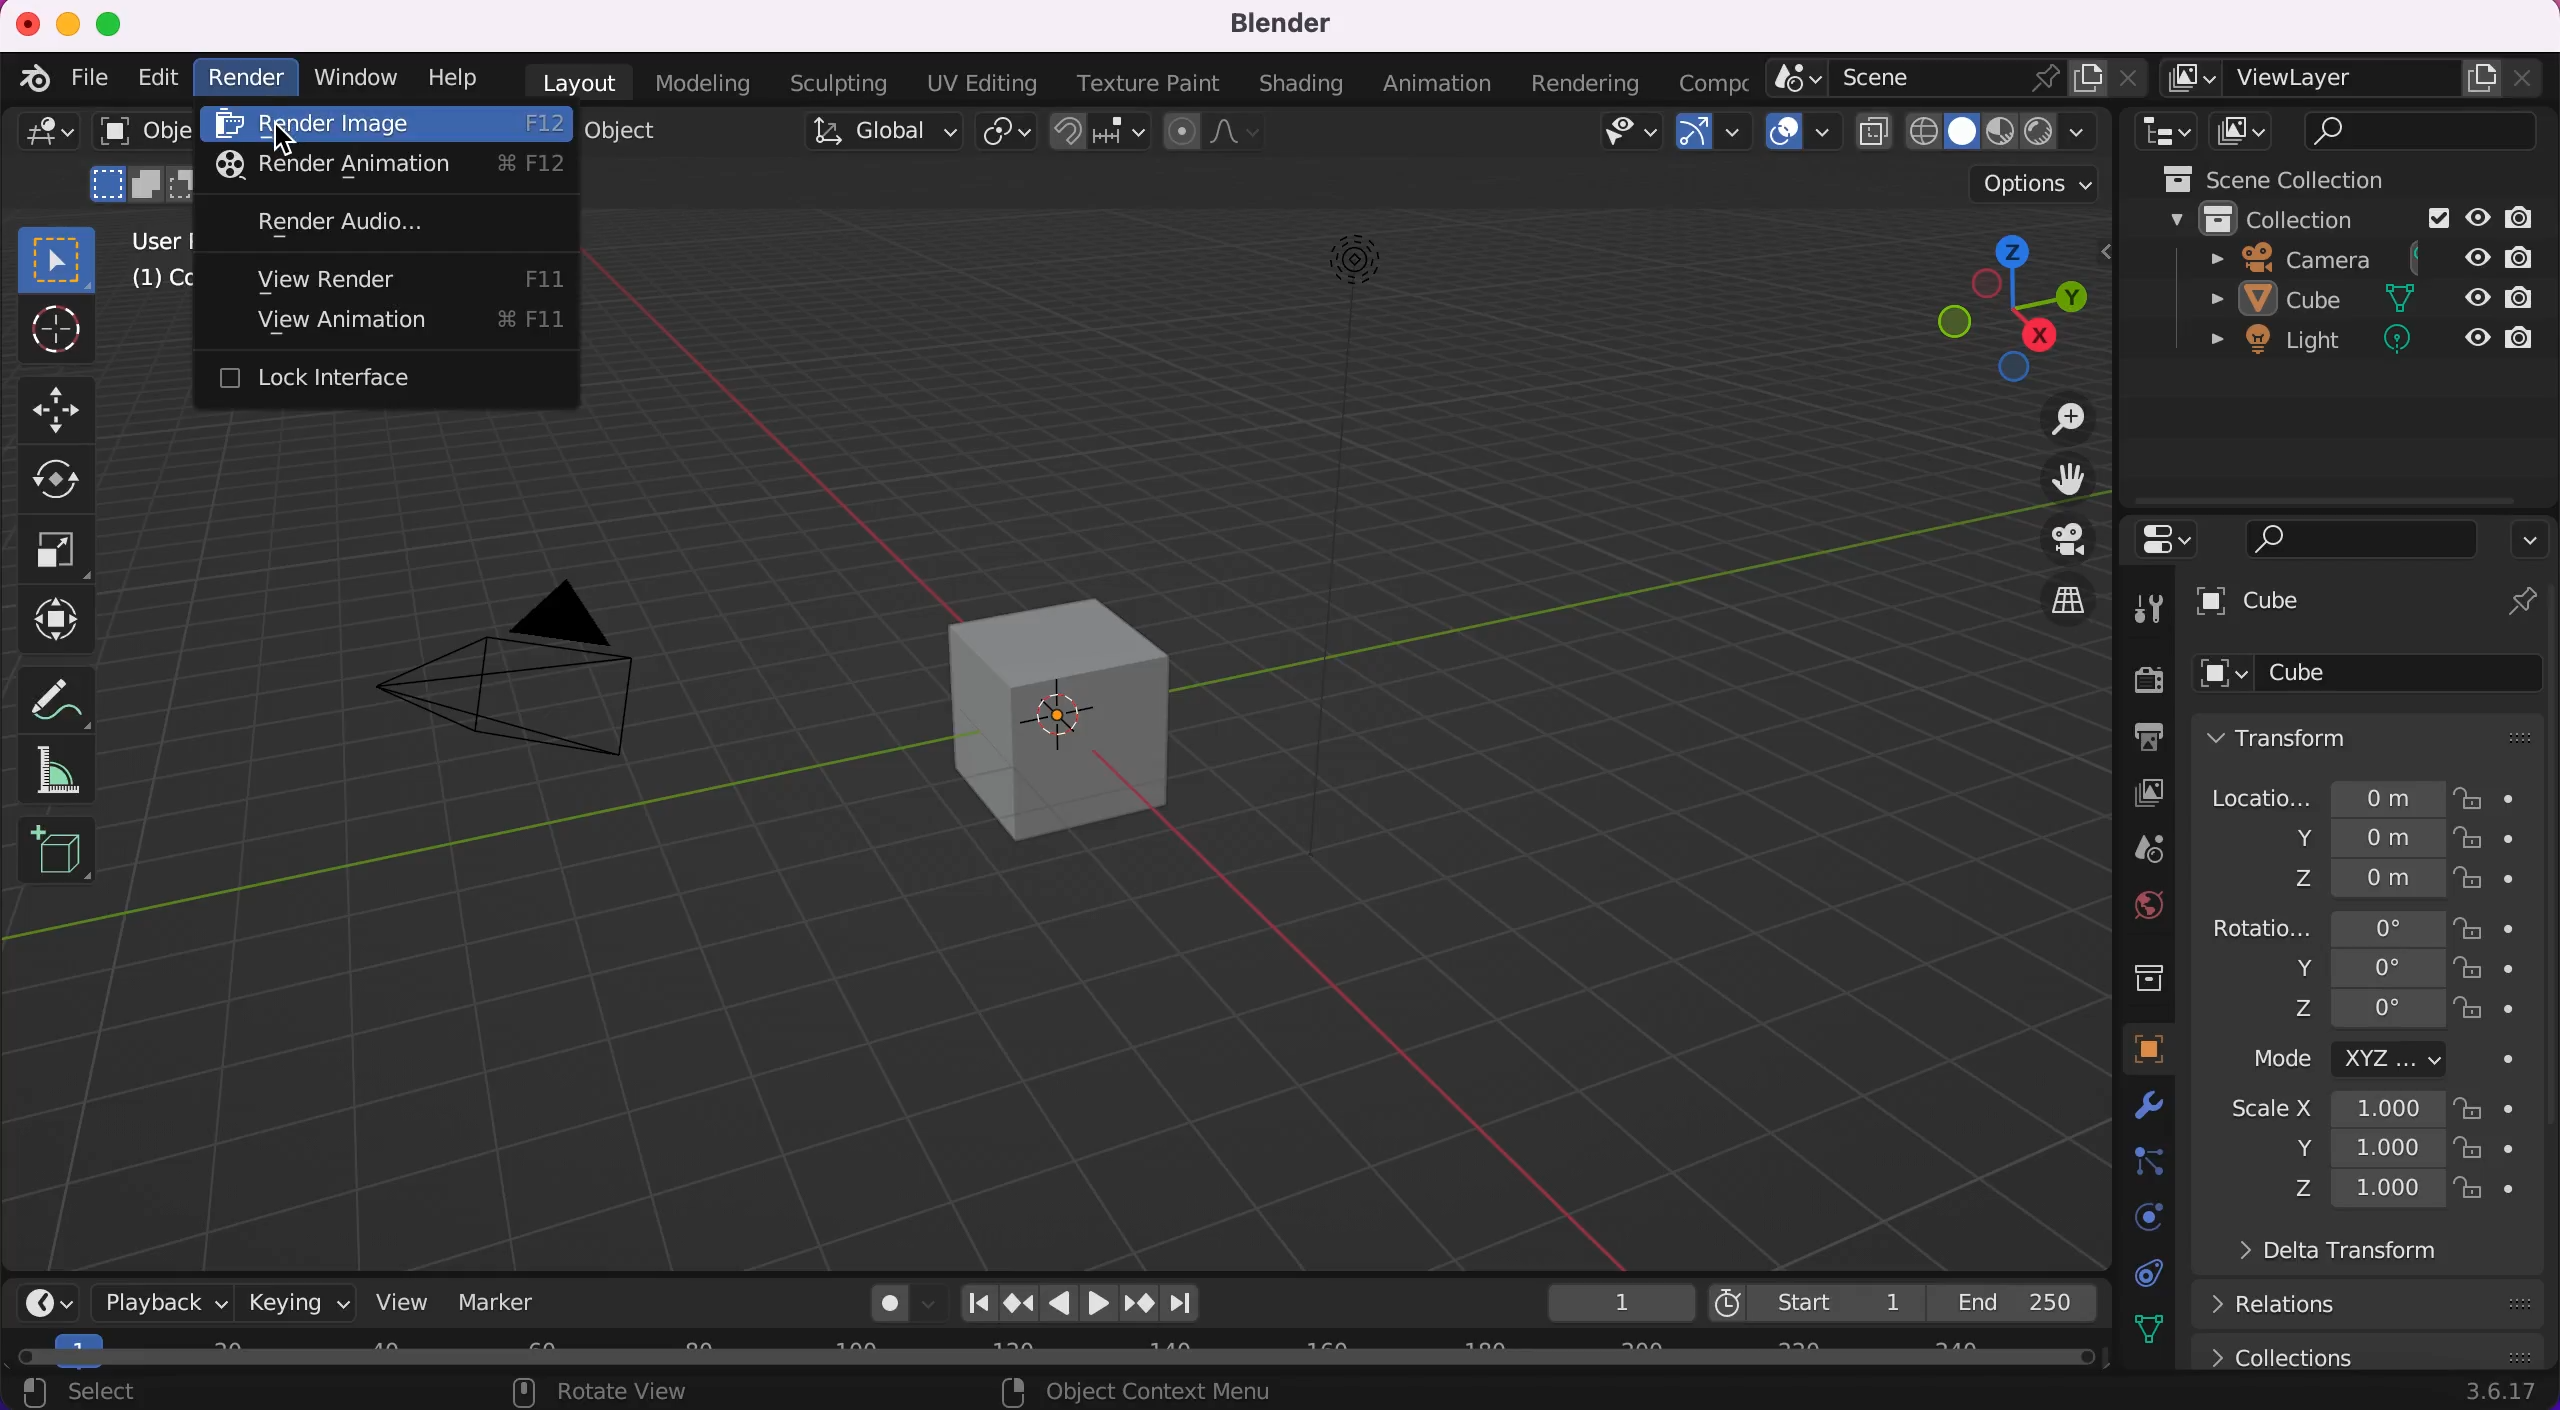 Image resolution: width=2560 pixels, height=1410 pixels. What do you see at coordinates (2132, 908) in the screenshot?
I see `world` at bounding box center [2132, 908].